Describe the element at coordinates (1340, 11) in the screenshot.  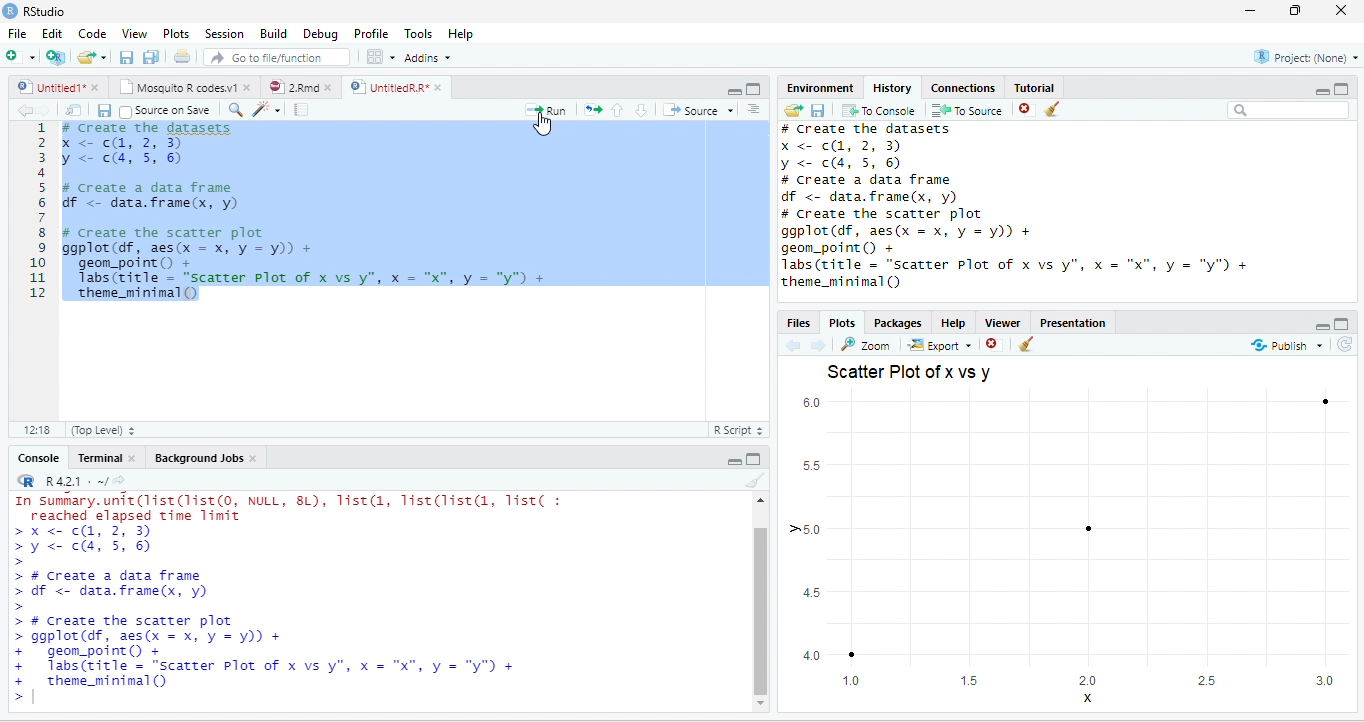
I see `close` at that location.